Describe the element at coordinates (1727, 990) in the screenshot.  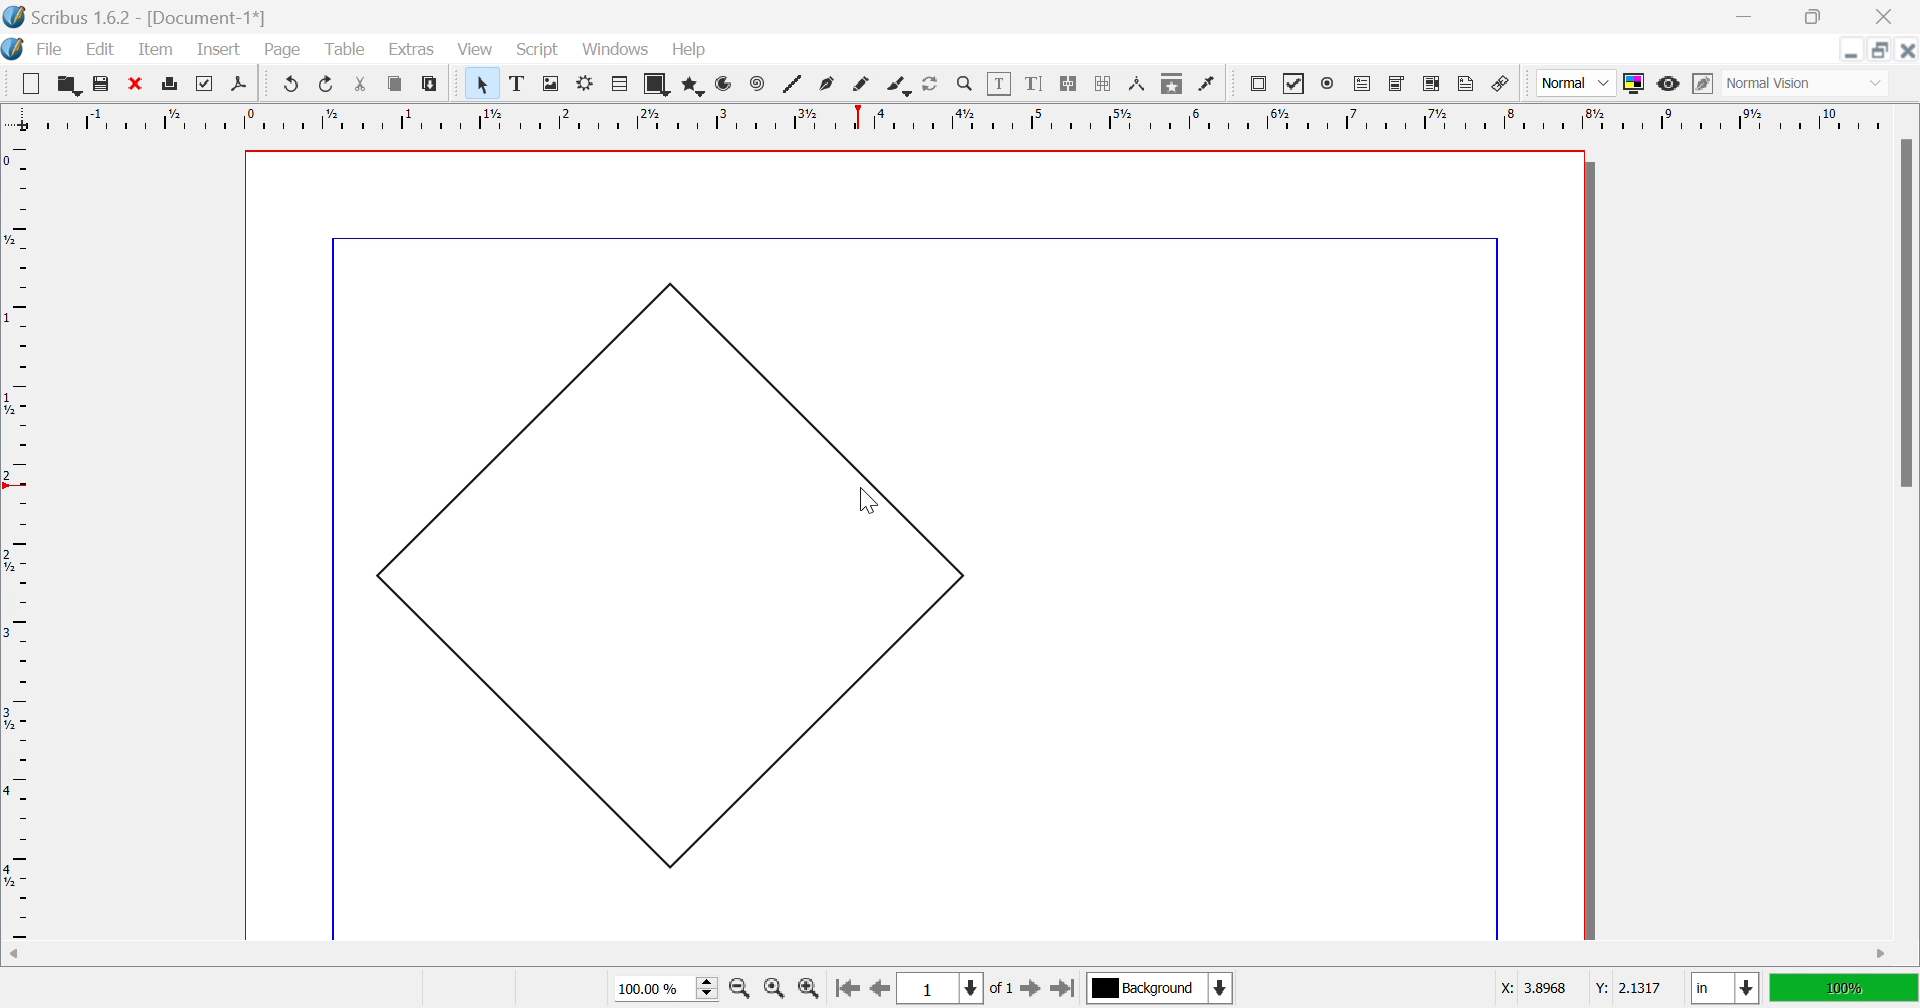
I see `in` at that location.